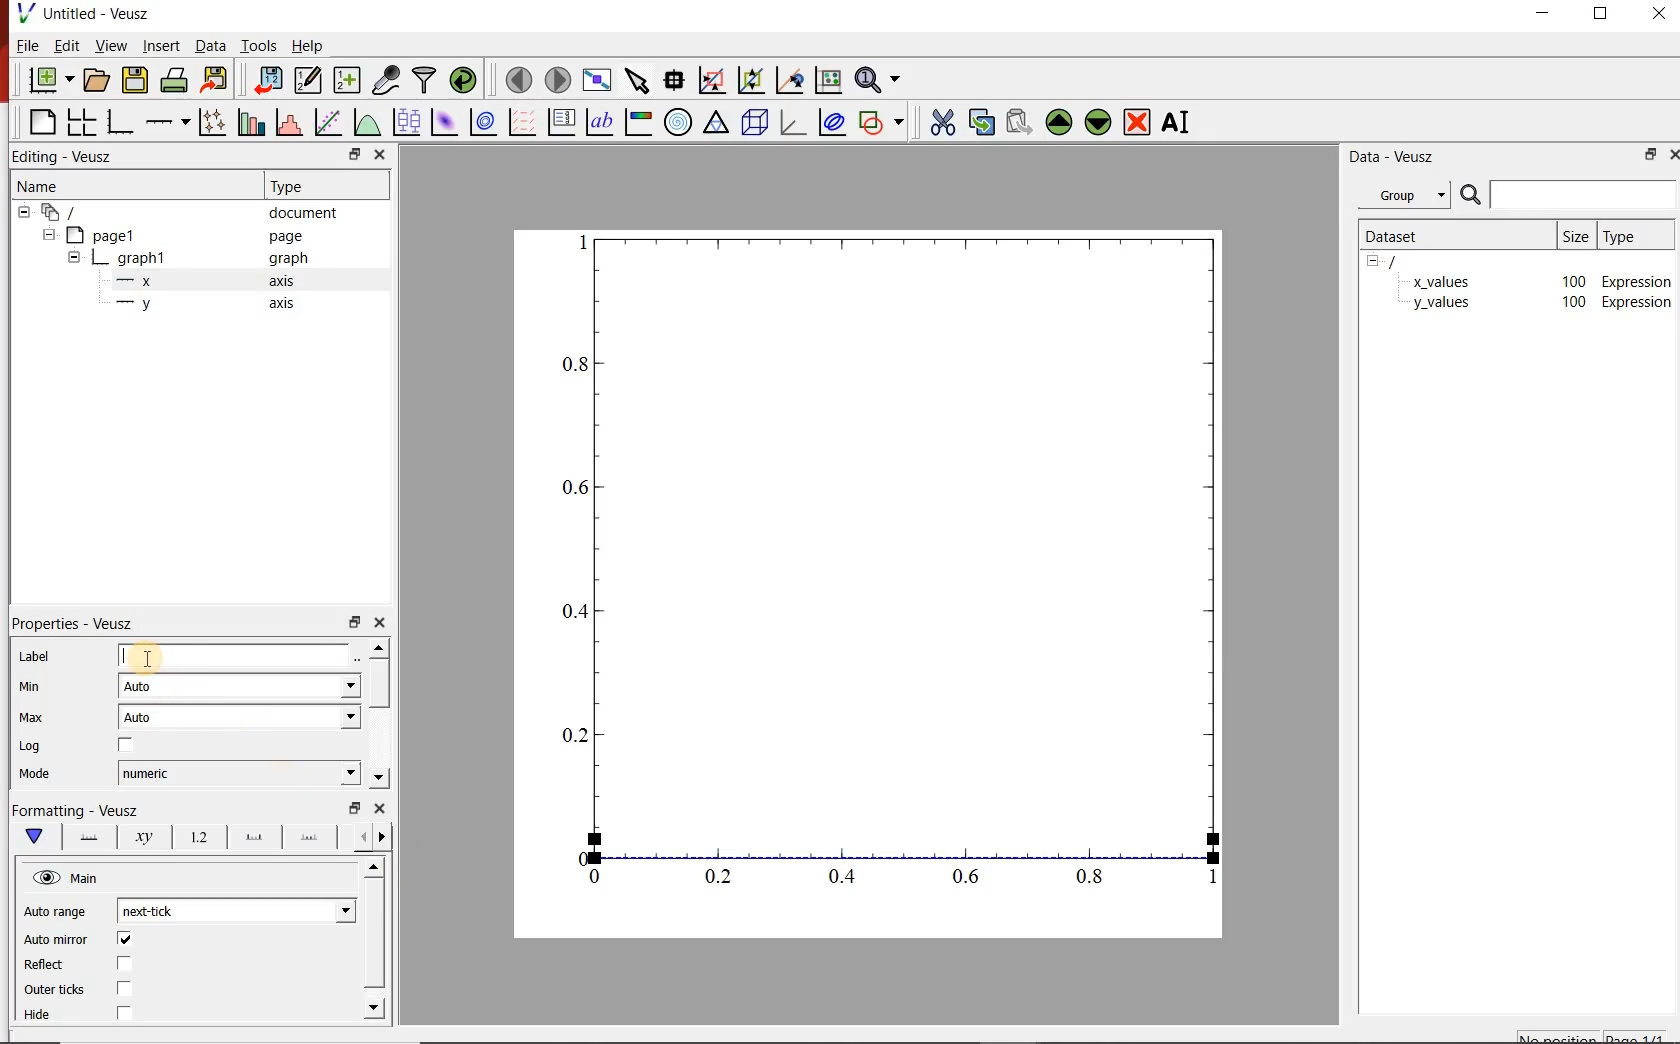  I want to click on create new datasets using ranges, parametrically or as functions of existing datasets, so click(350, 81).